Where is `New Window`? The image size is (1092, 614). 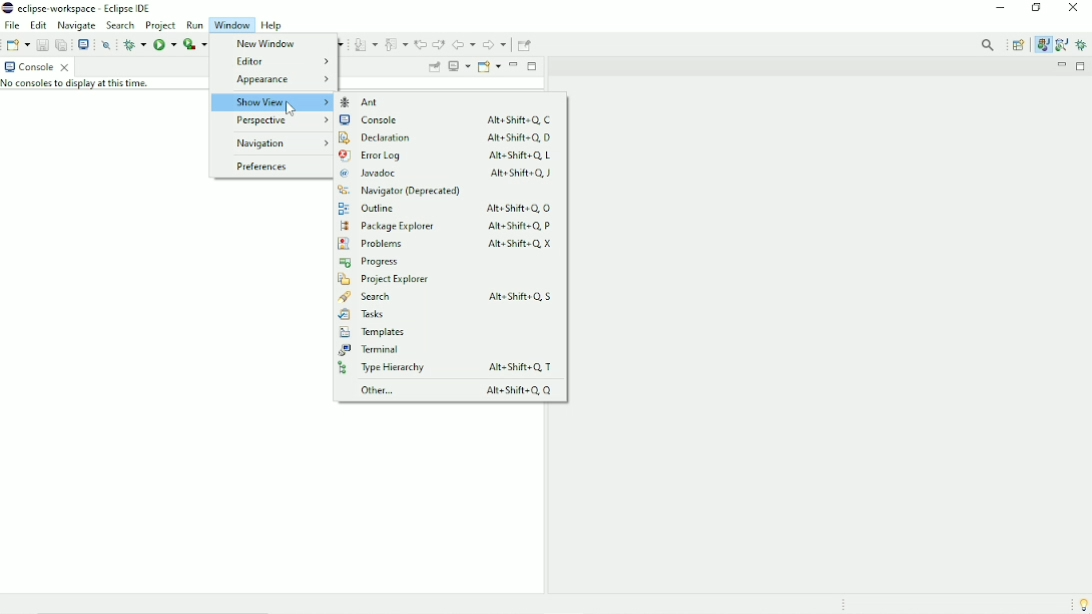
New Window is located at coordinates (263, 44).